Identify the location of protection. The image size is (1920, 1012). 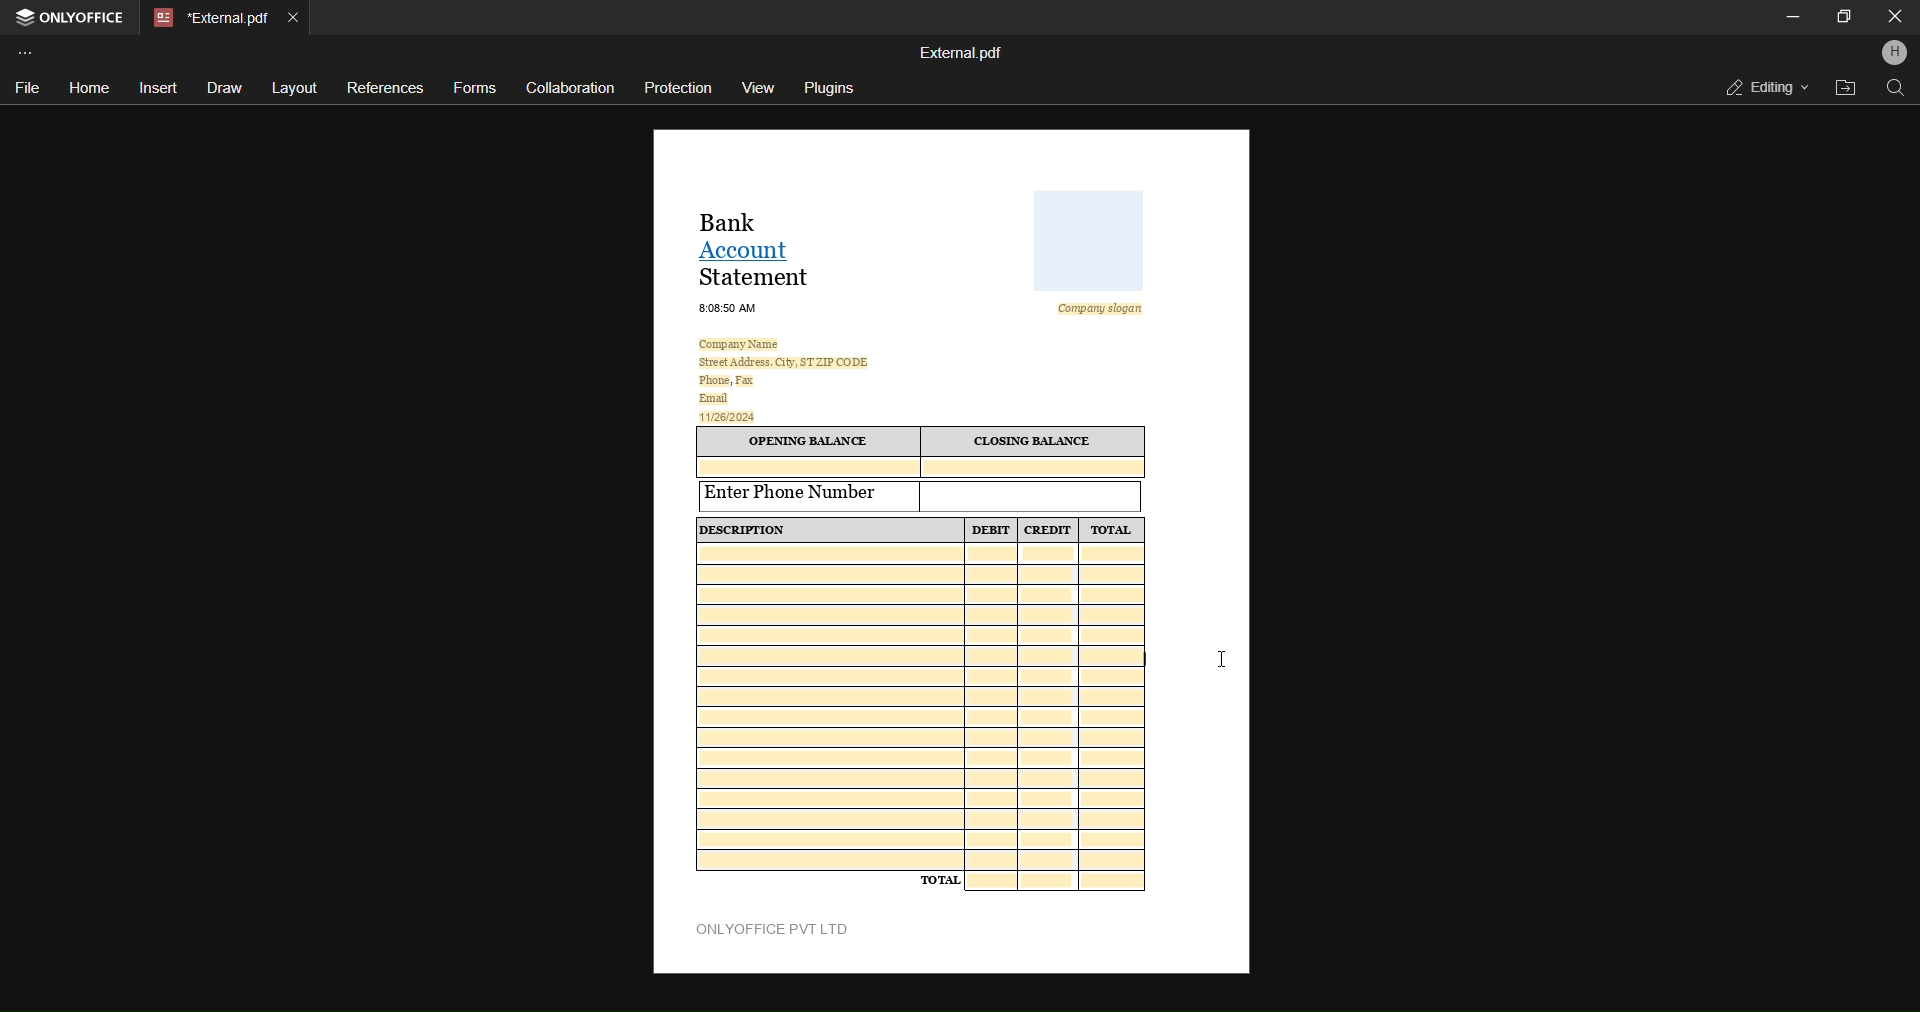
(680, 88).